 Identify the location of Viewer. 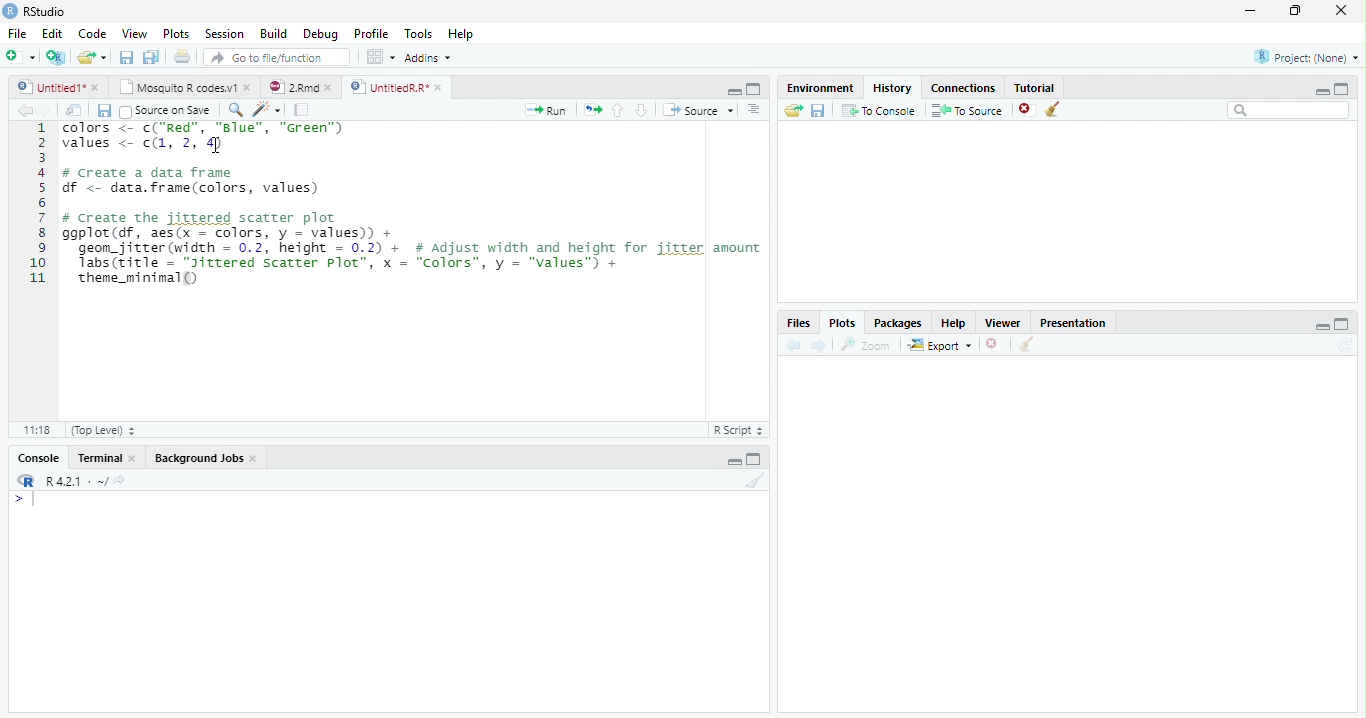
(1004, 323).